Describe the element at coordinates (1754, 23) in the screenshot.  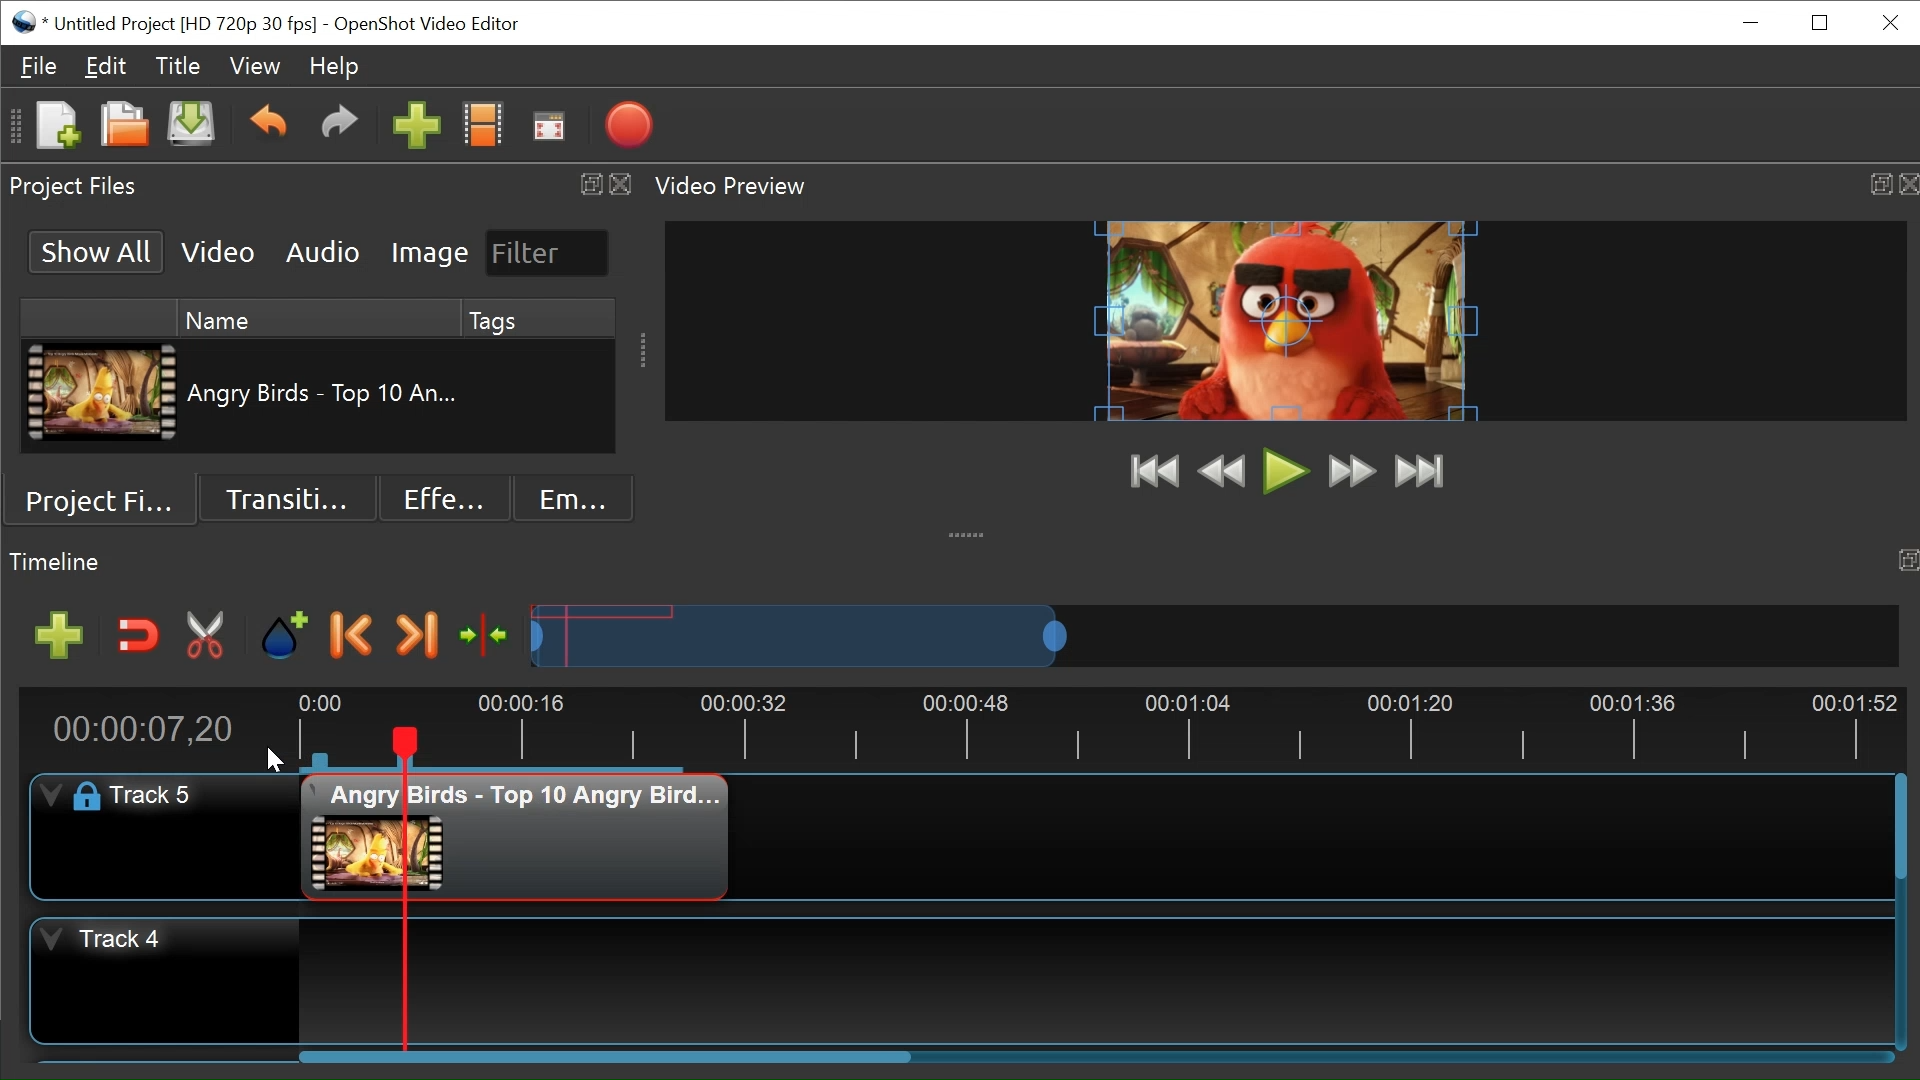
I see `minimize` at that location.